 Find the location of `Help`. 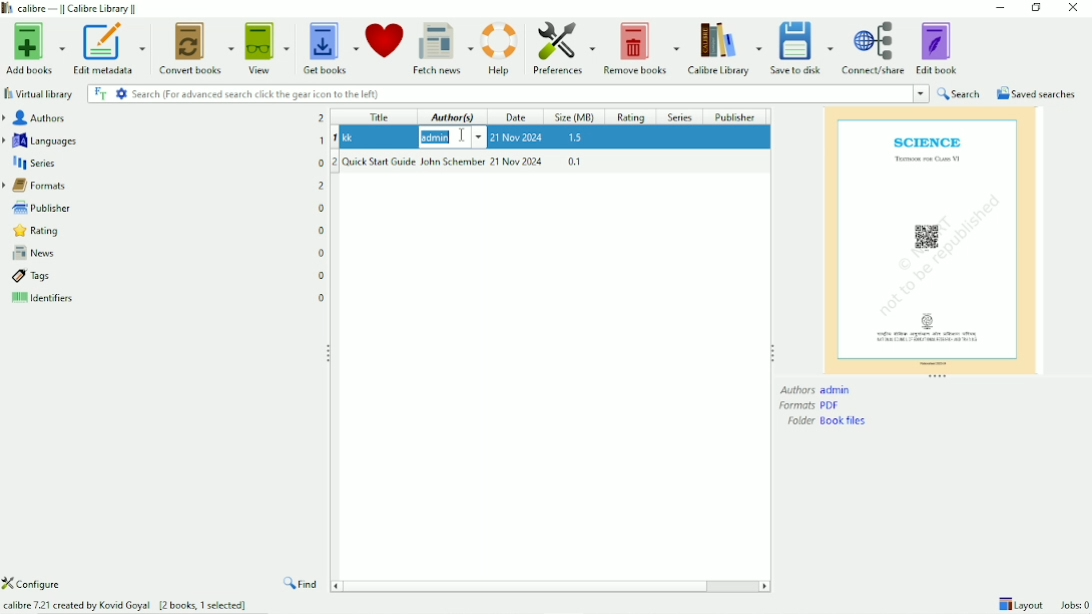

Help is located at coordinates (500, 49).